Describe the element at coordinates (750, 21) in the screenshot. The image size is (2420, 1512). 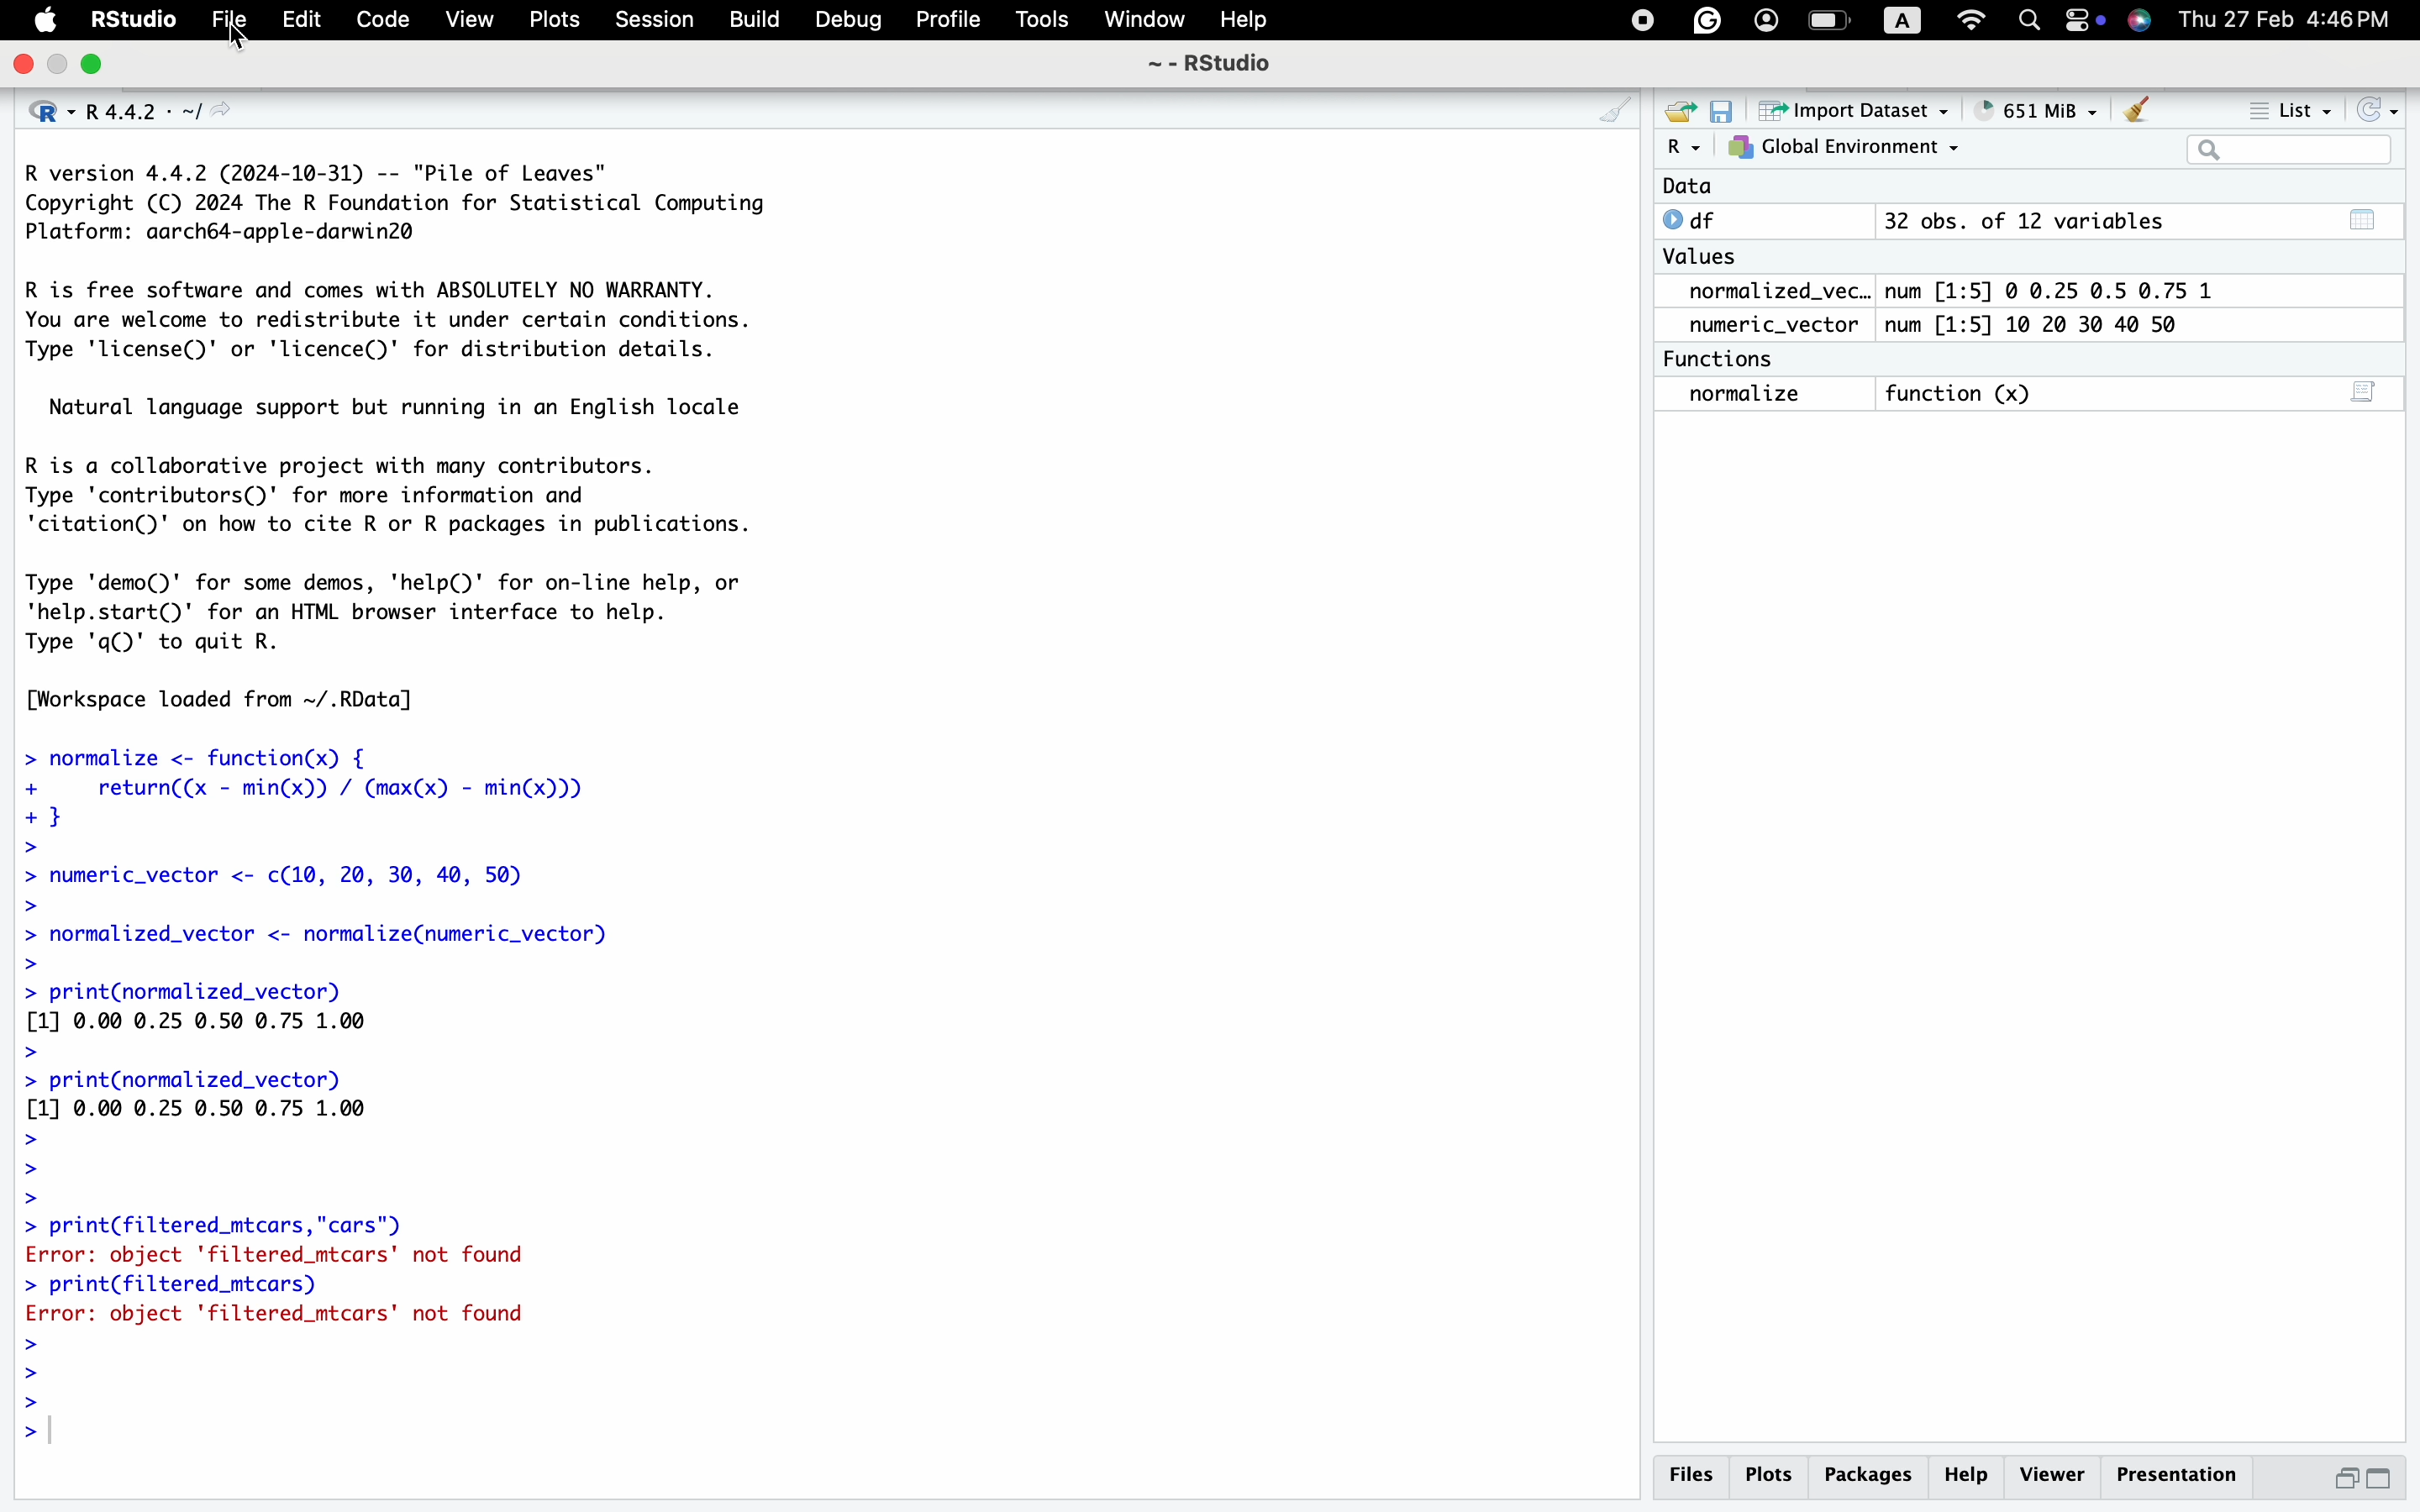
I see `Build` at that location.